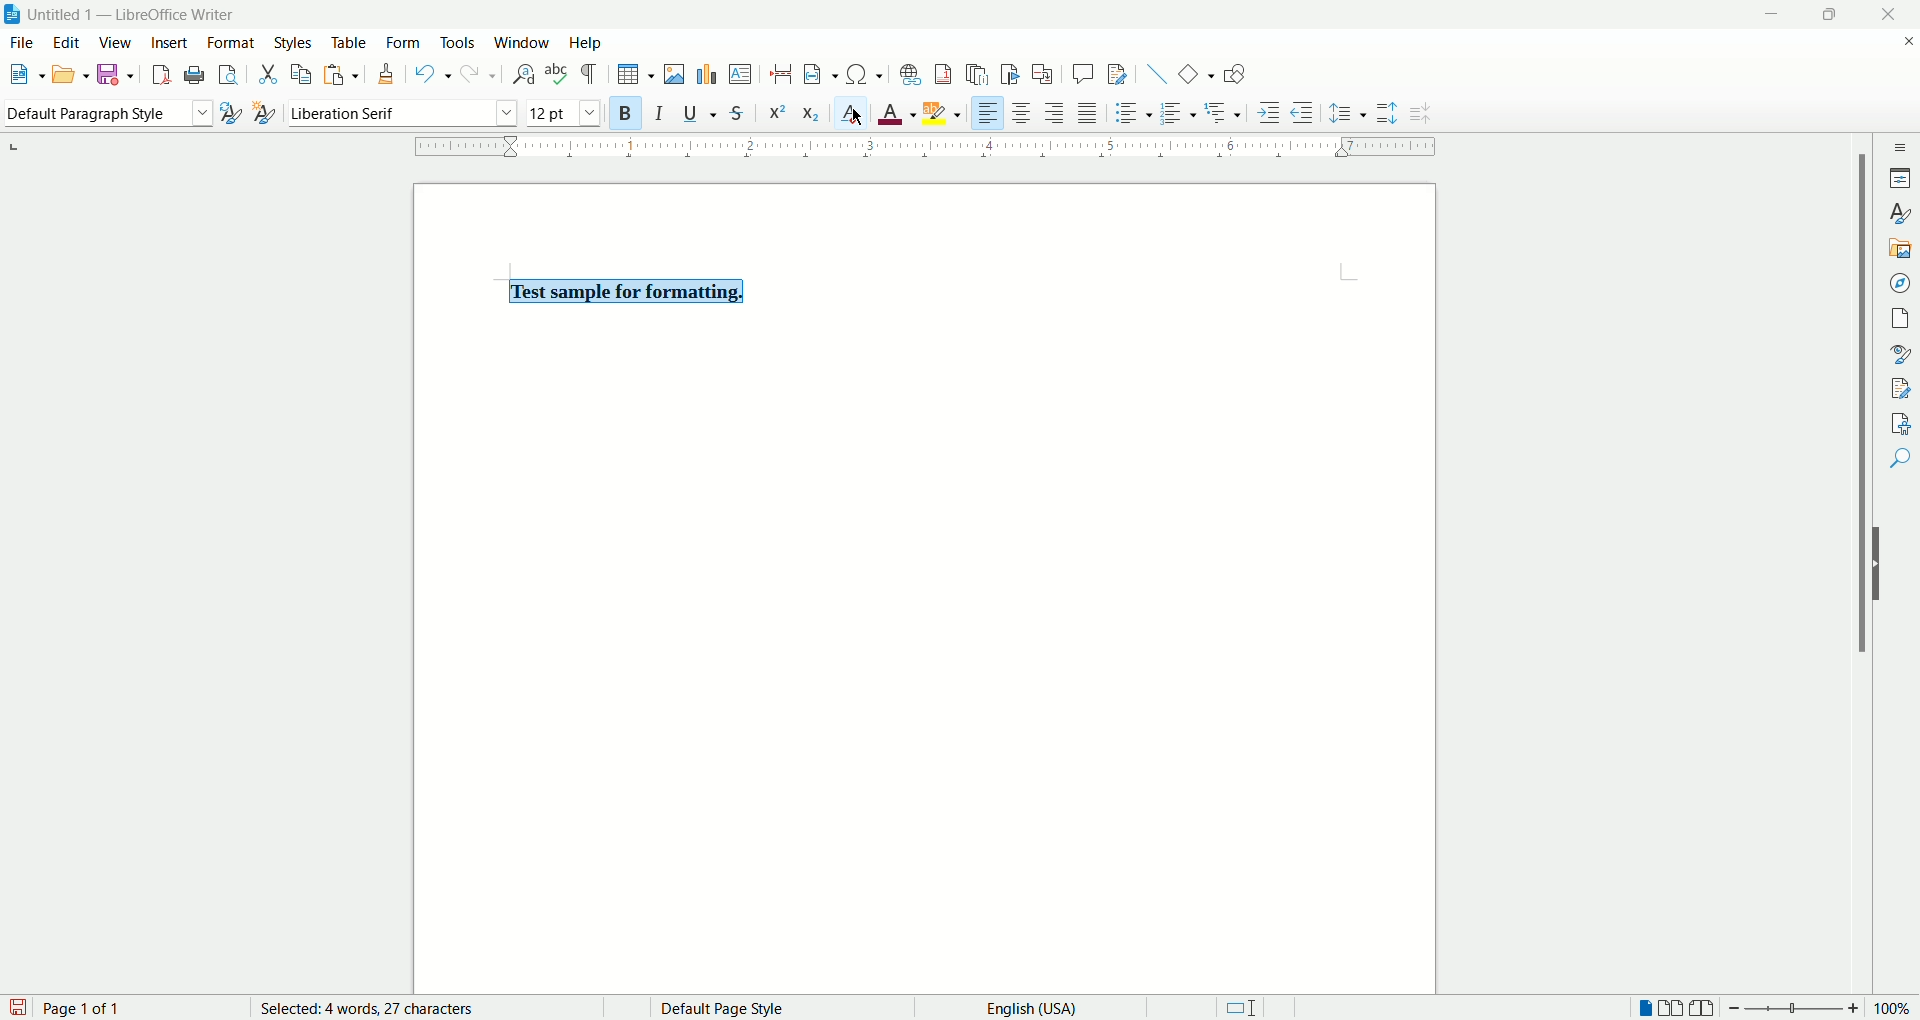 The height and width of the screenshot is (1020, 1920). I want to click on insert chart, so click(703, 74).